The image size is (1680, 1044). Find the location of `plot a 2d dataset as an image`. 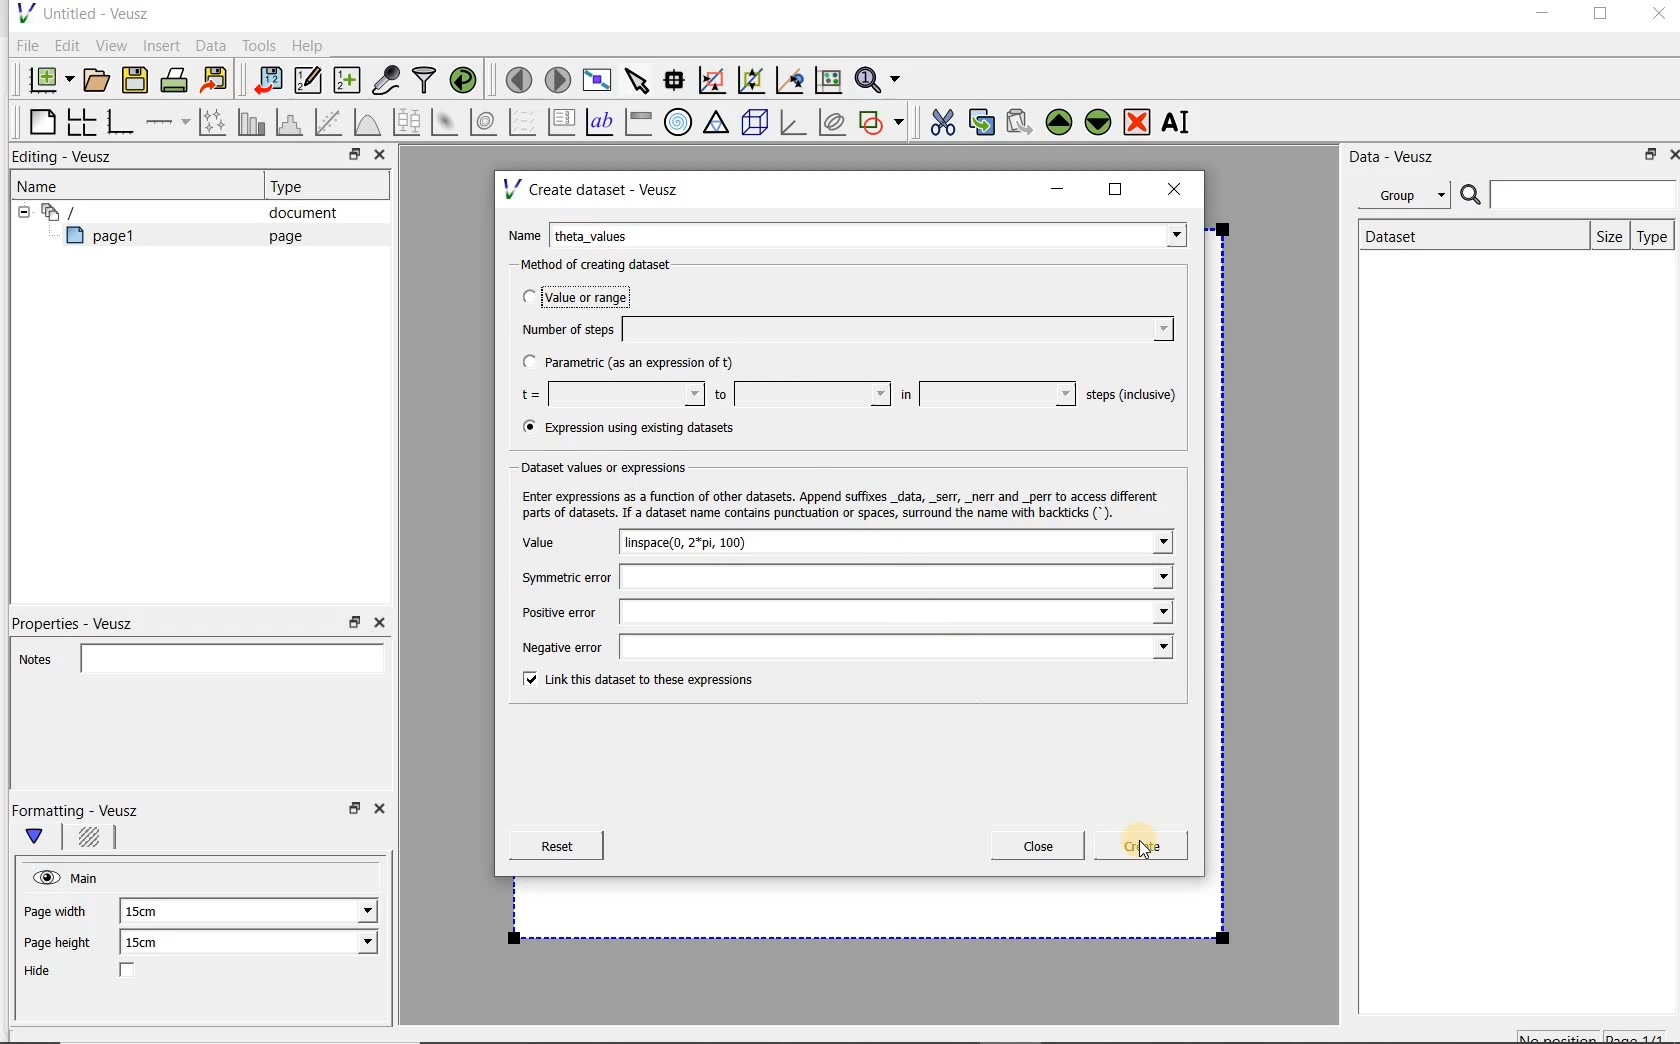

plot a 2d dataset as an image is located at coordinates (447, 123).